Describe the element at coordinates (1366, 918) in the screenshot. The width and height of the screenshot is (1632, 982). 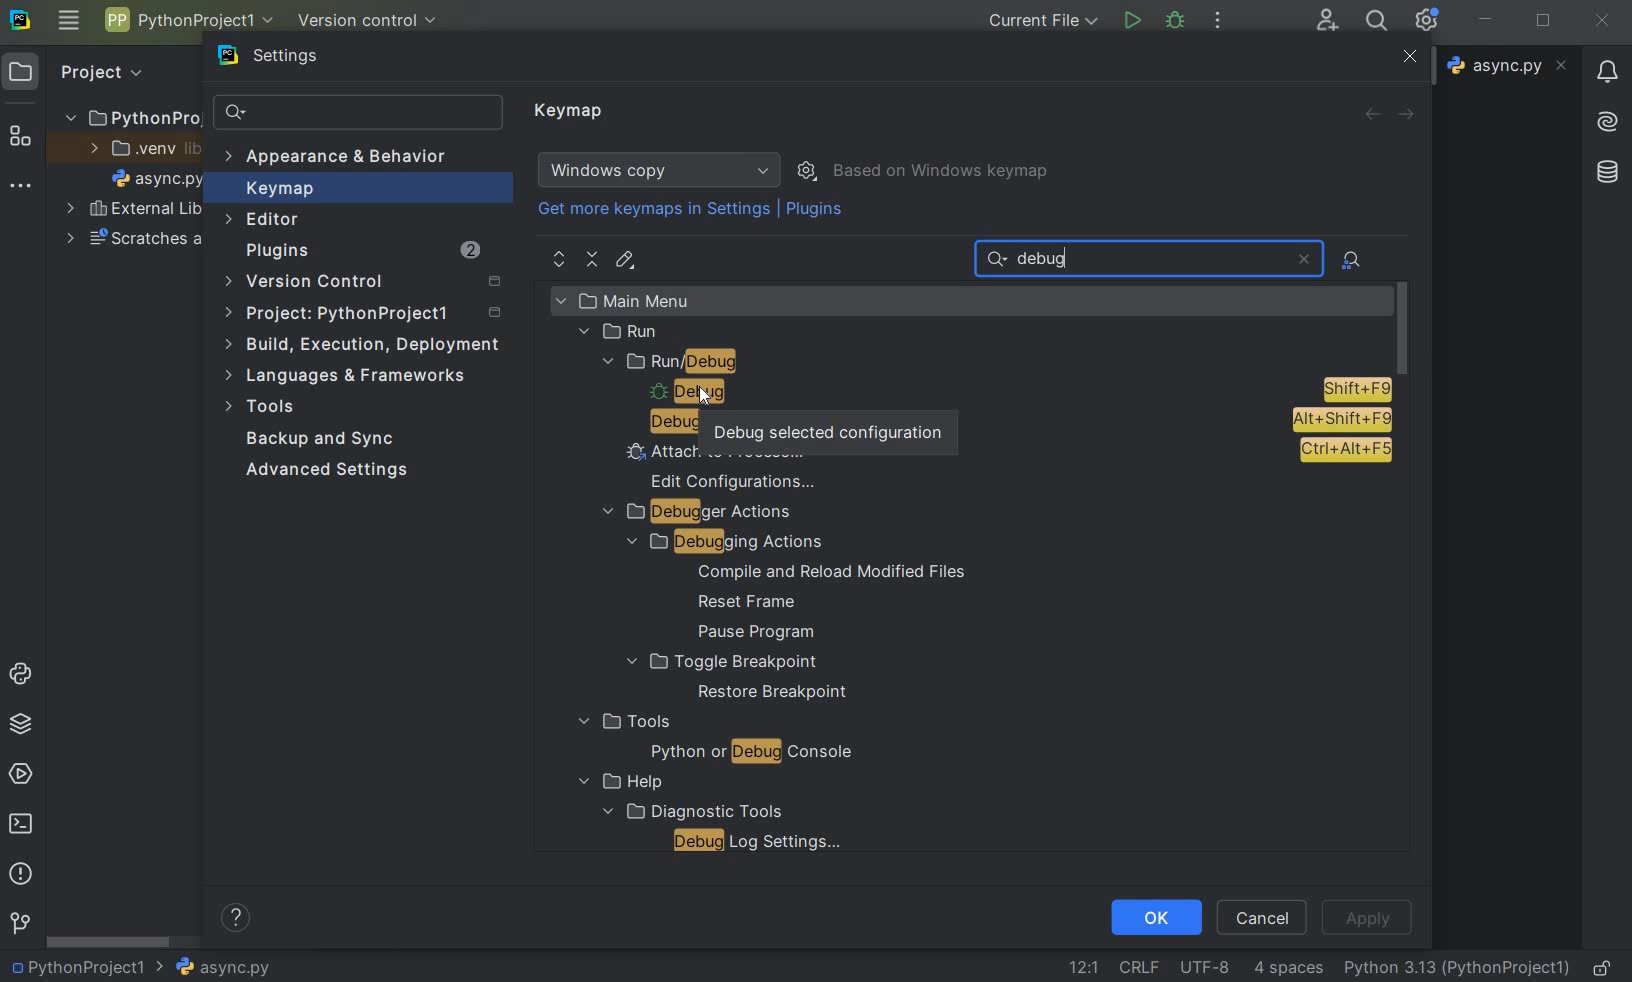
I see `apply` at that location.